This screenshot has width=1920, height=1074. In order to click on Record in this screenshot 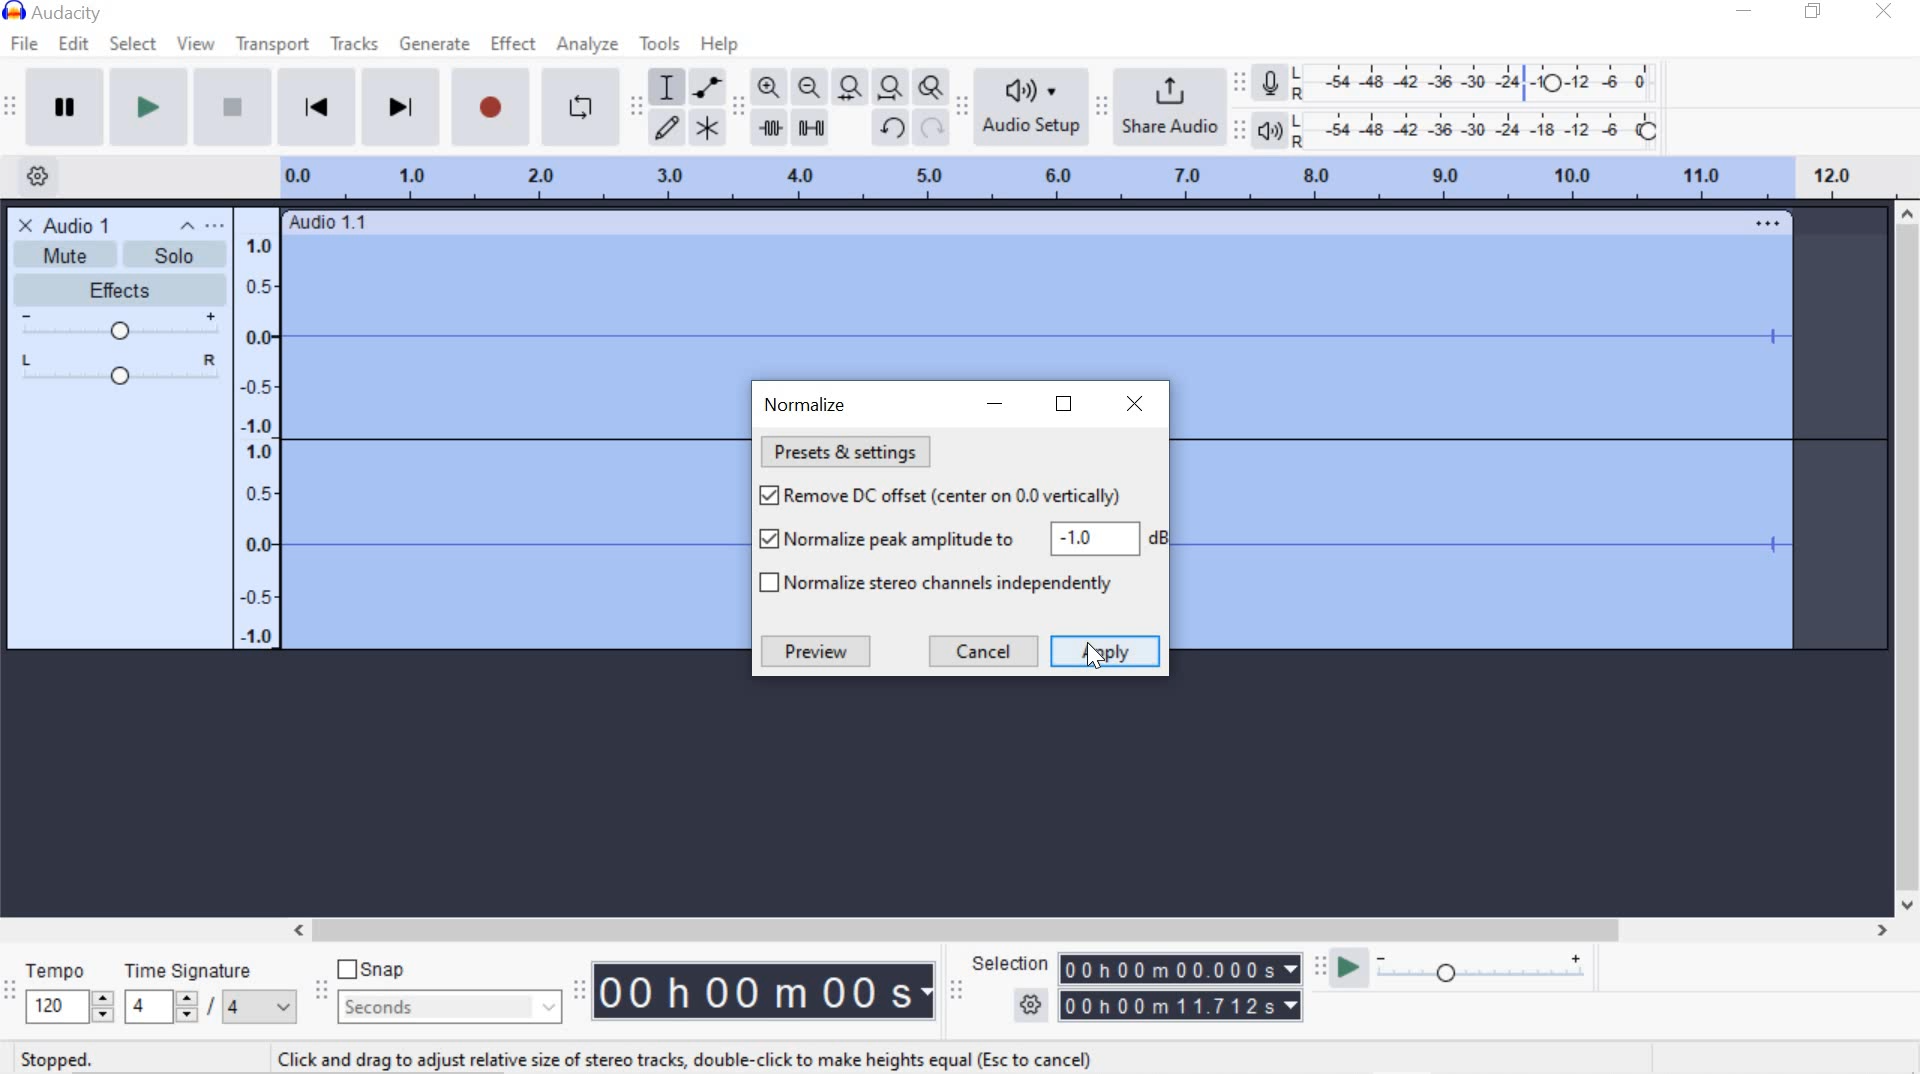, I will do `click(488, 112)`.